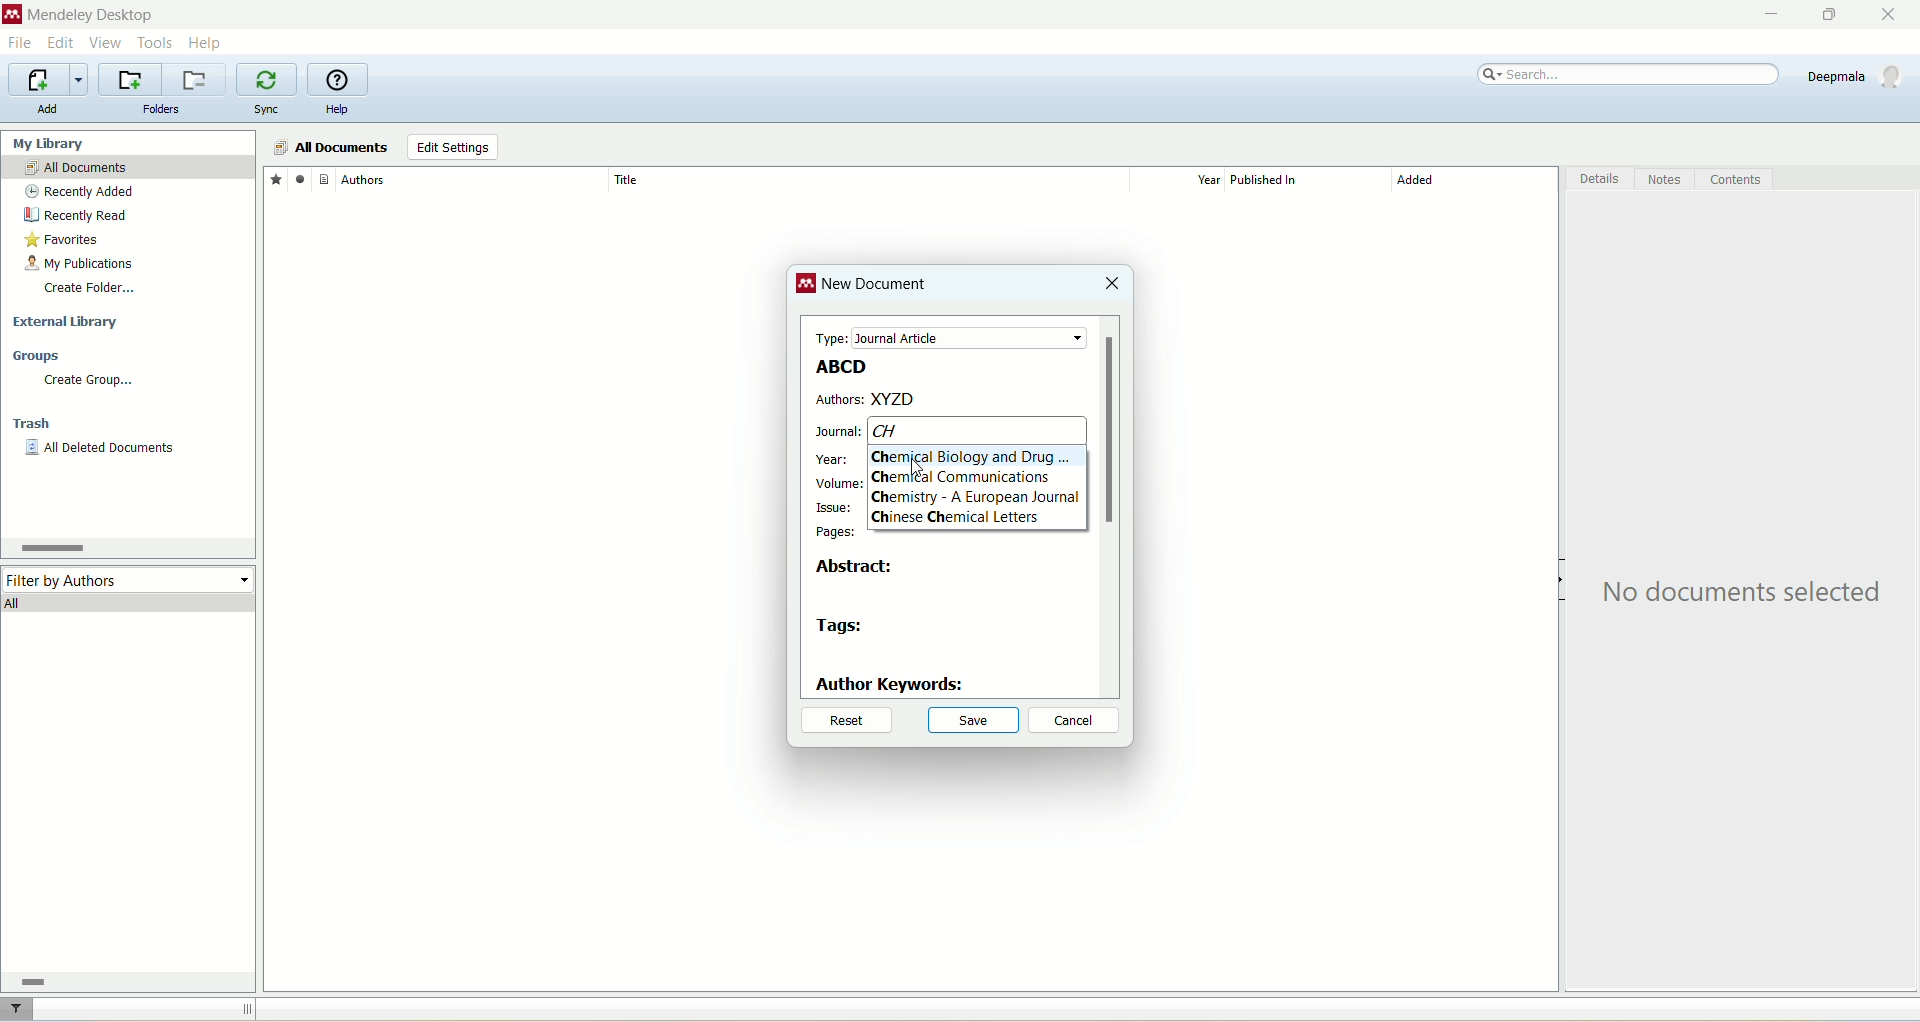 The height and width of the screenshot is (1022, 1920). What do you see at coordinates (832, 461) in the screenshot?
I see `year` at bounding box center [832, 461].